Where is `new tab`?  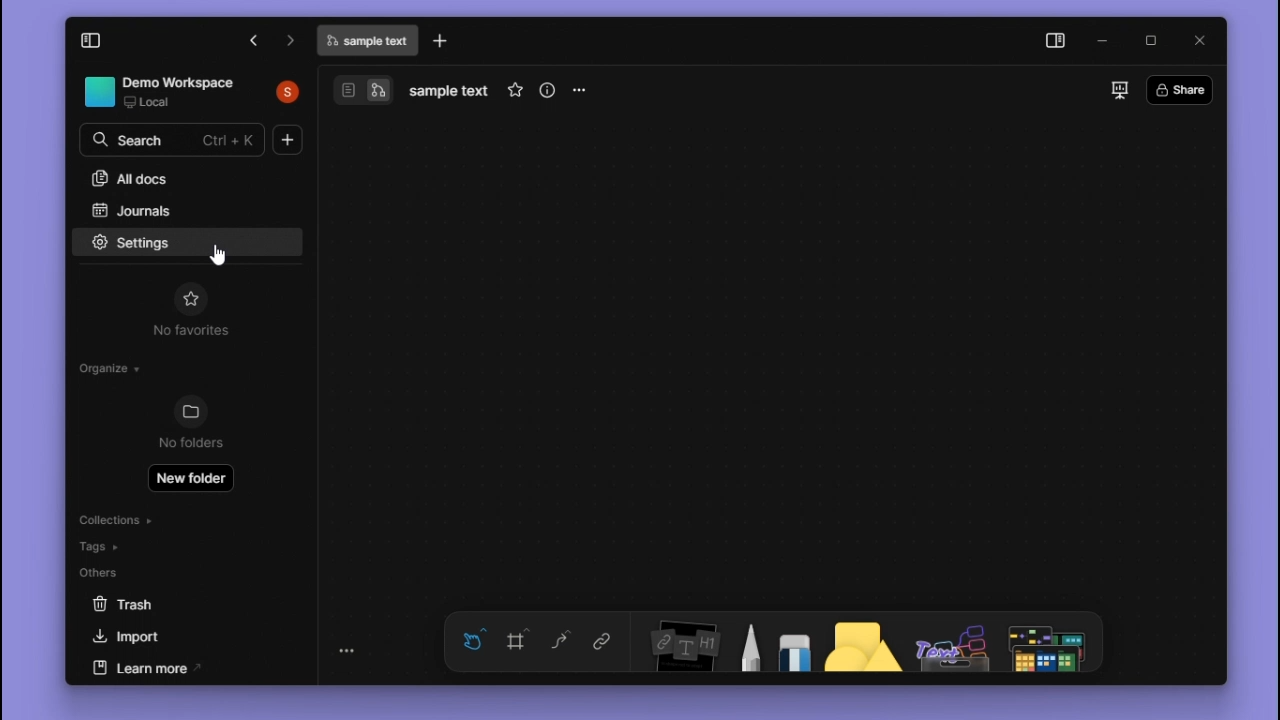 new tab is located at coordinates (443, 41).